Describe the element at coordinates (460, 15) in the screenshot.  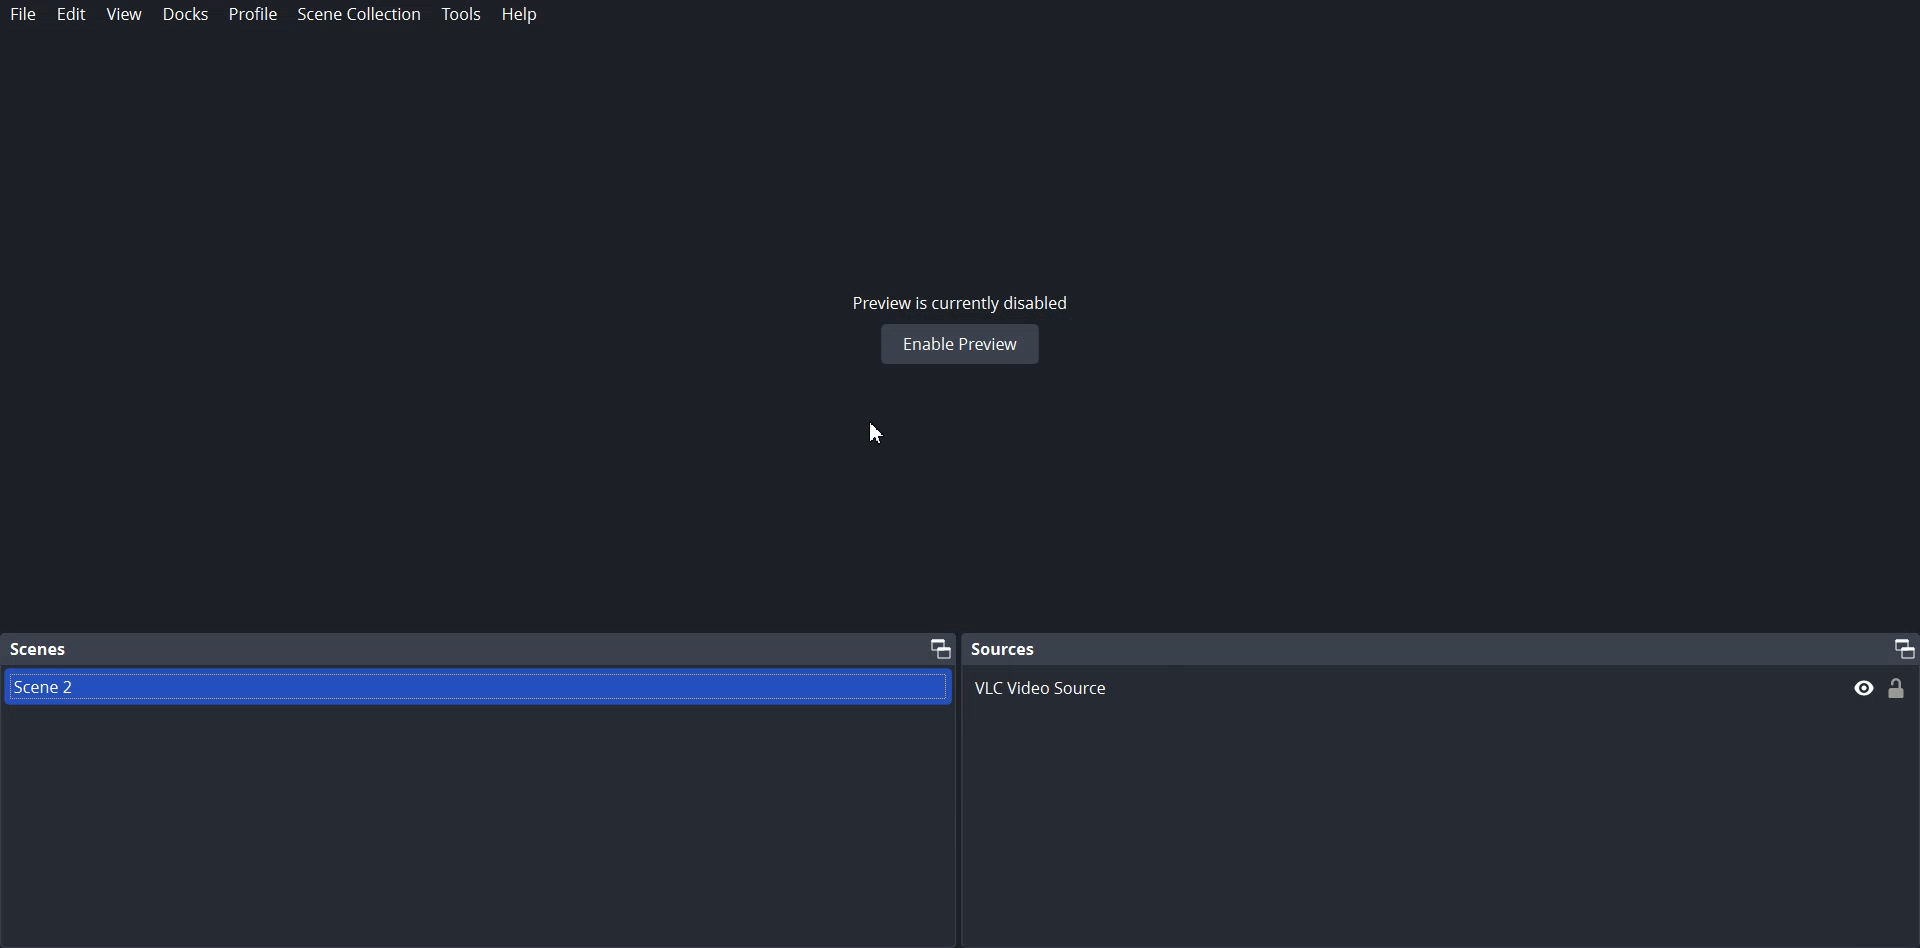
I see `Tools` at that location.